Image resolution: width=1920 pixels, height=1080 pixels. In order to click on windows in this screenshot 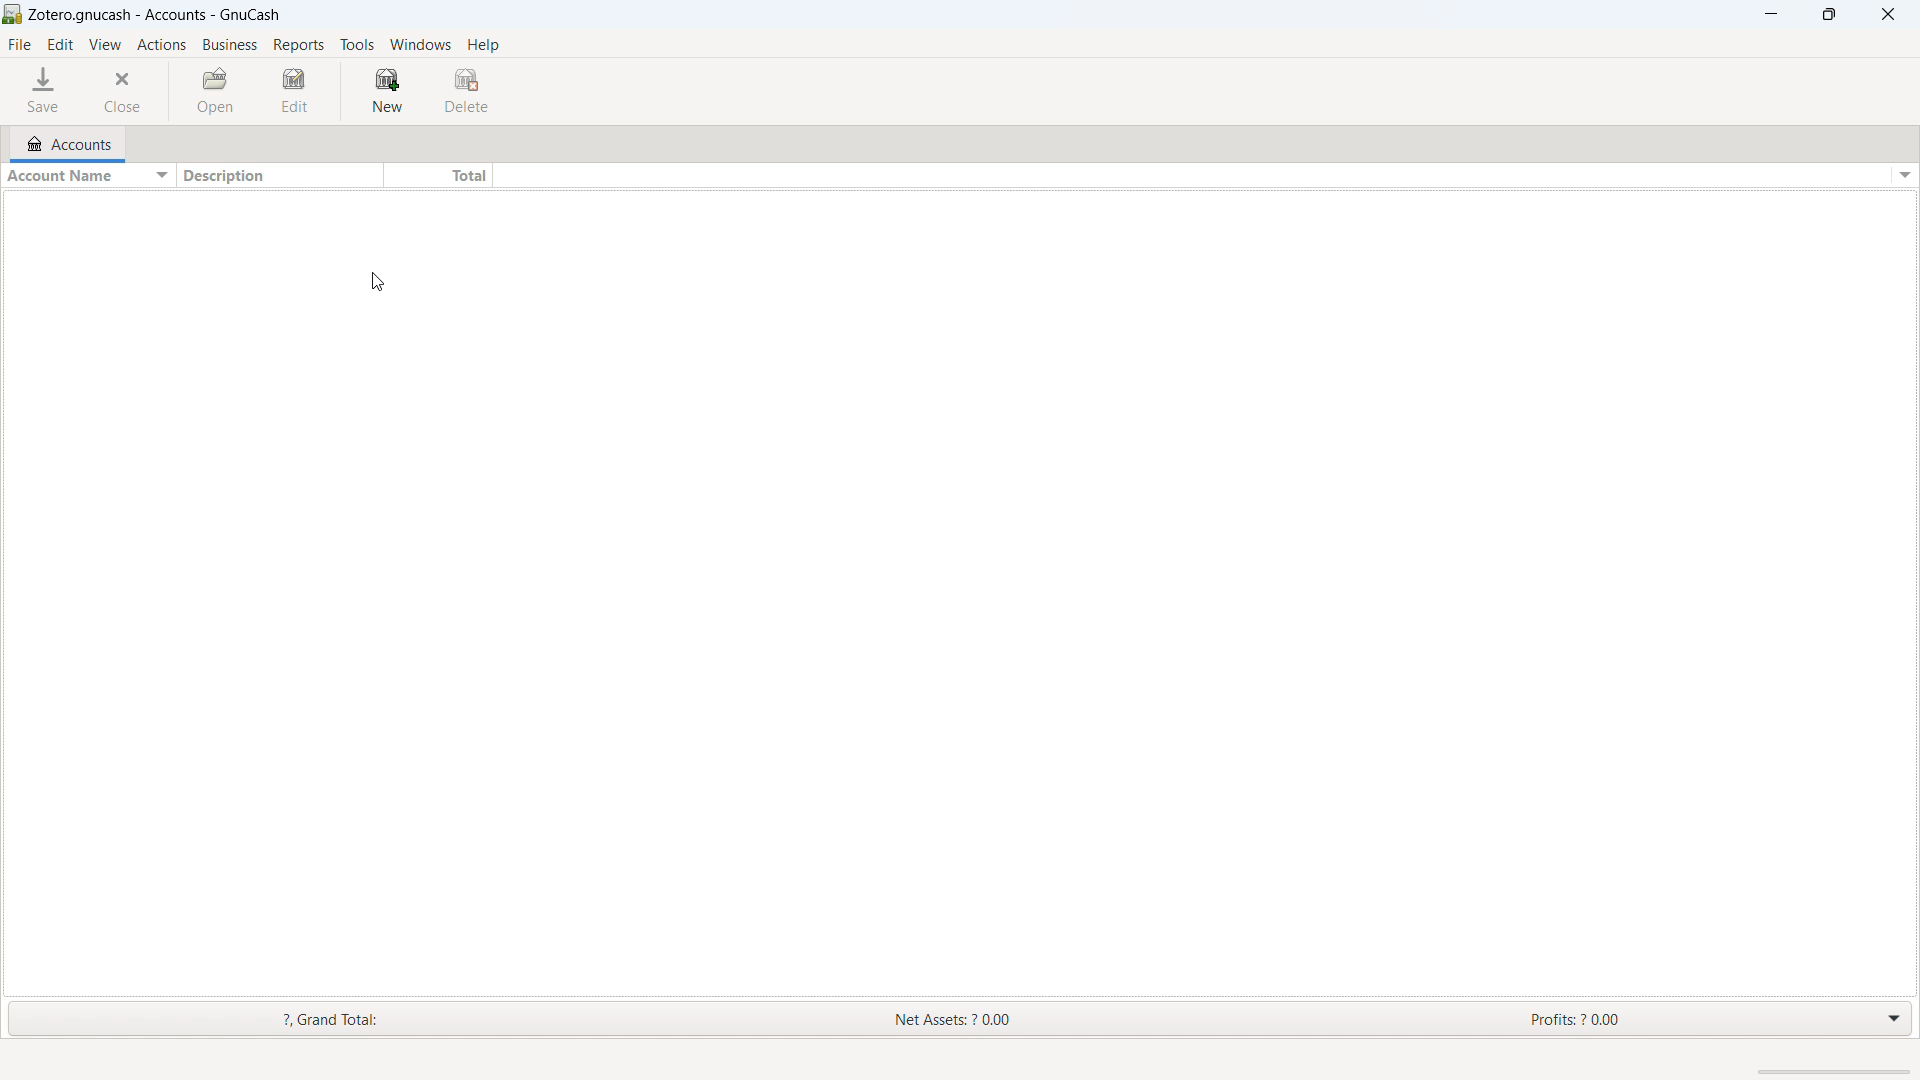, I will do `click(421, 45)`.